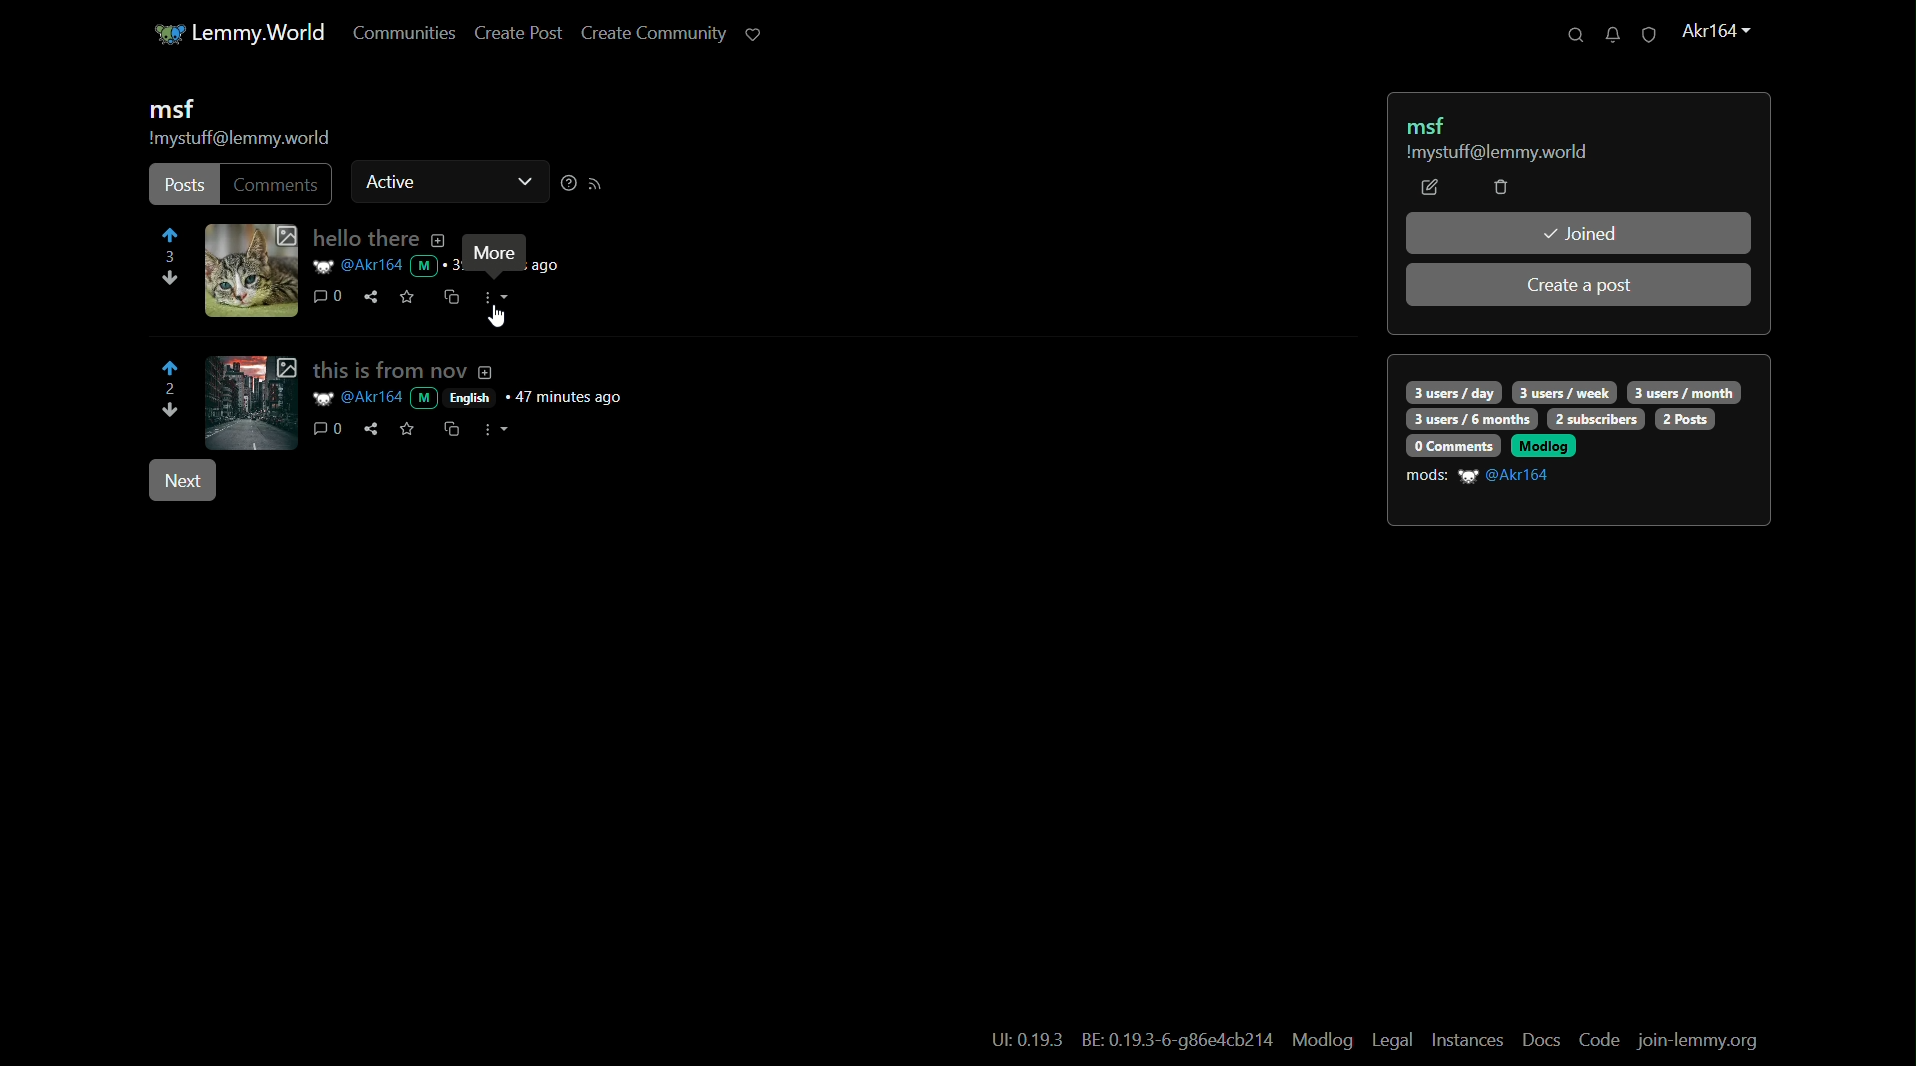  Describe the element at coordinates (320, 298) in the screenshot. I see `comment` at that location.